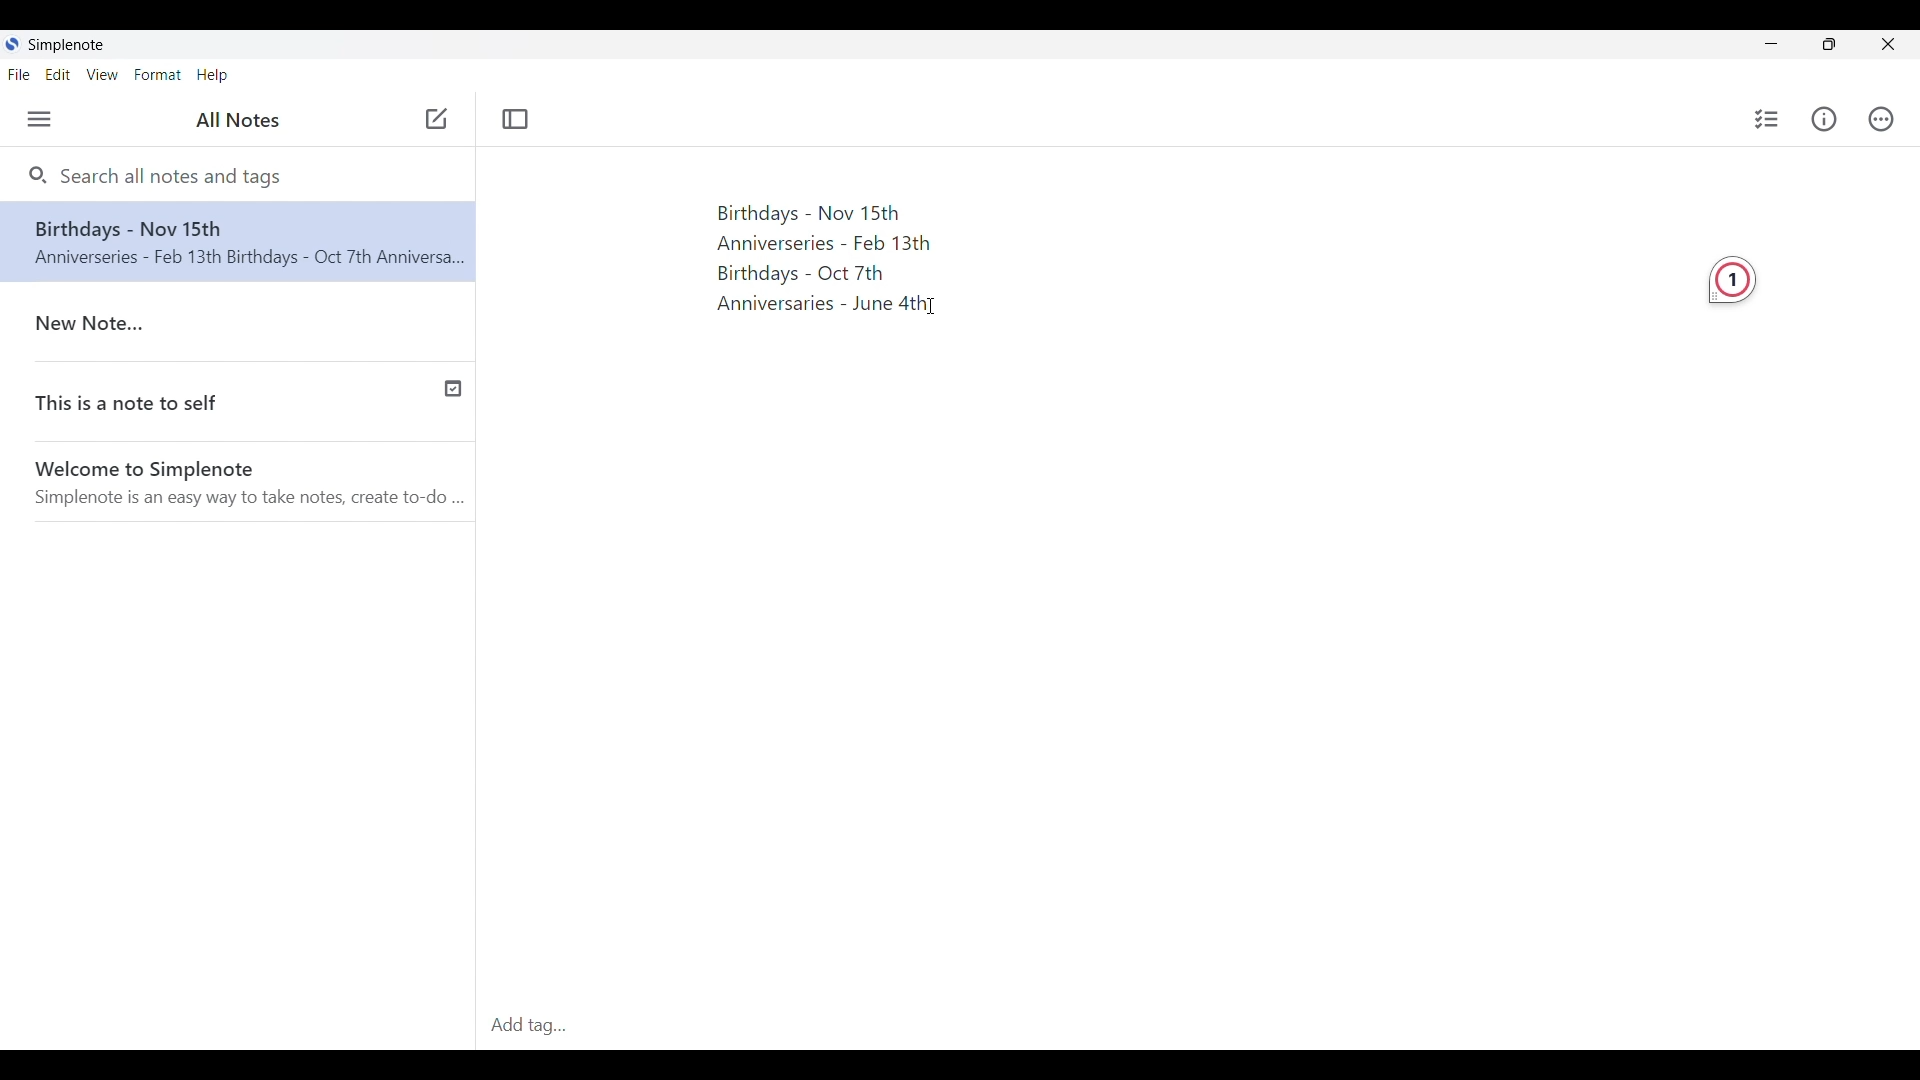 This screenshot has height=1080, width=1920. Describe the element at coordinates (1772, 43) in the screenshot. I see `Minimize` at that location.